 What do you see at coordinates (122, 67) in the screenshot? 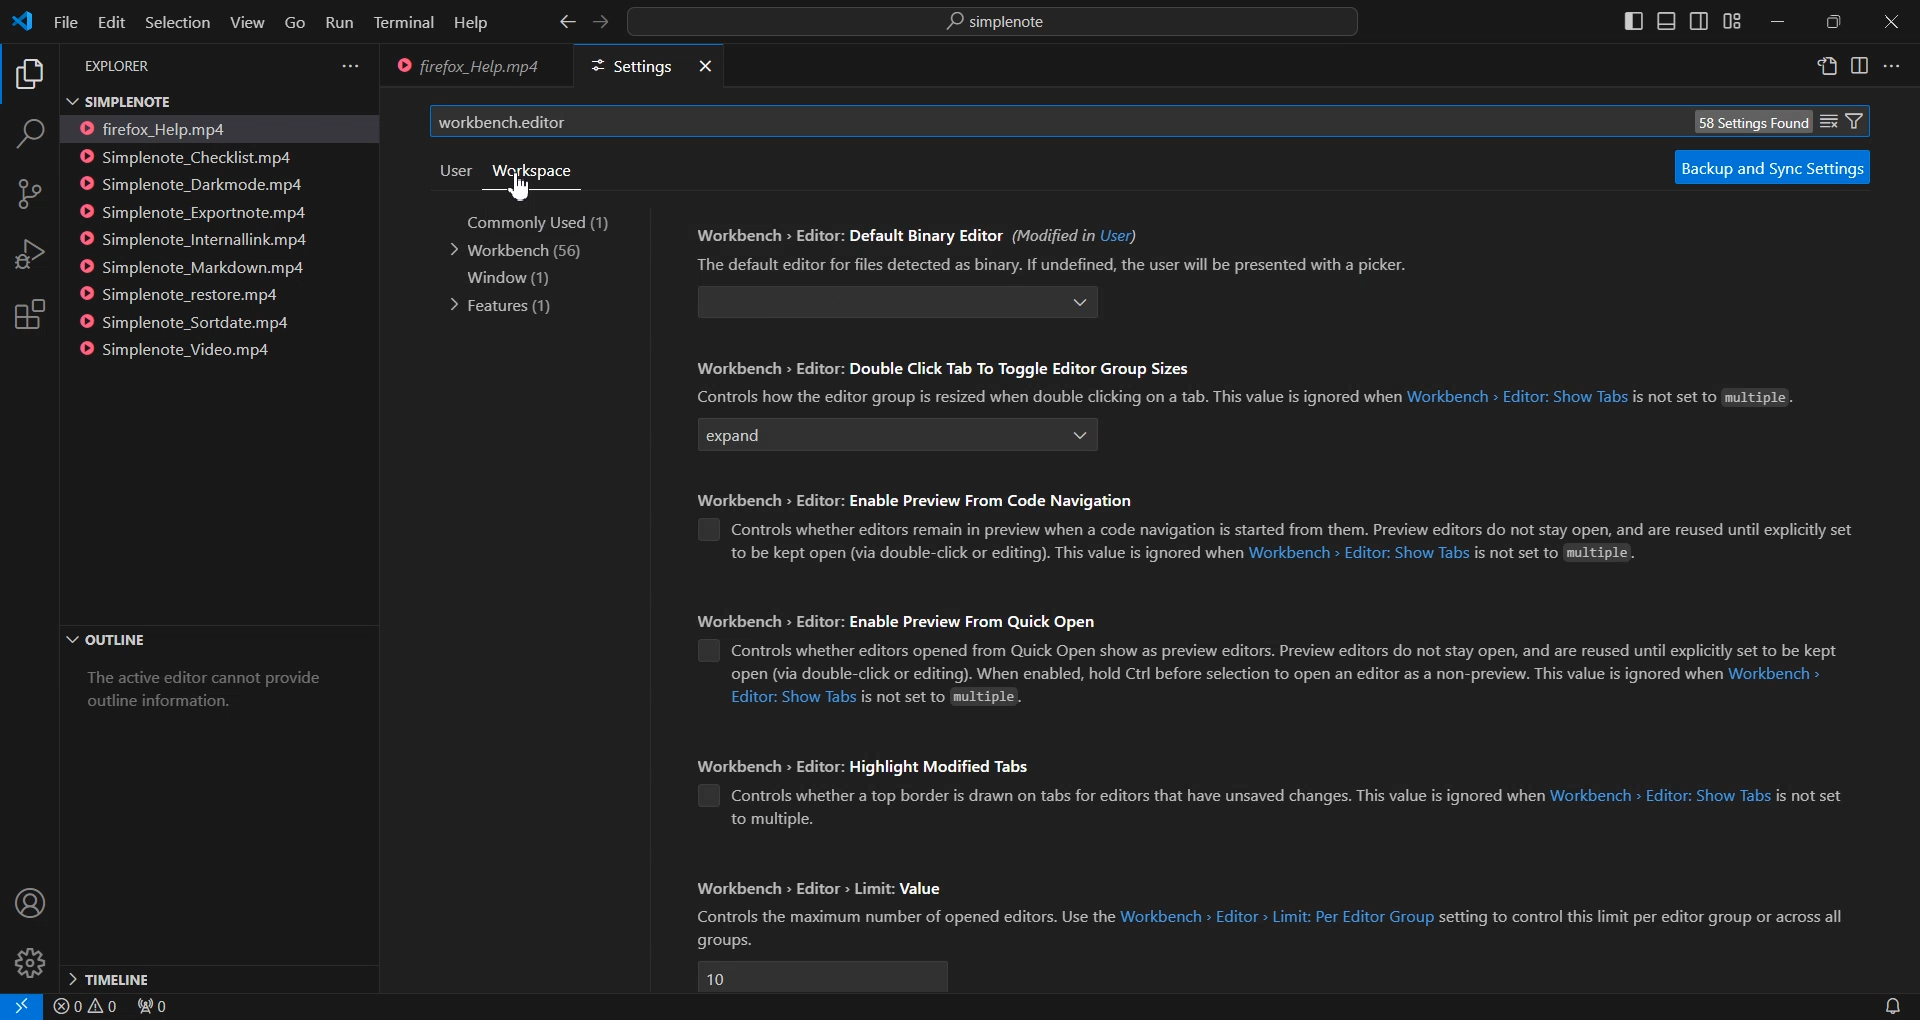
I see `EXPLORER` at bounding box center [122, 67].